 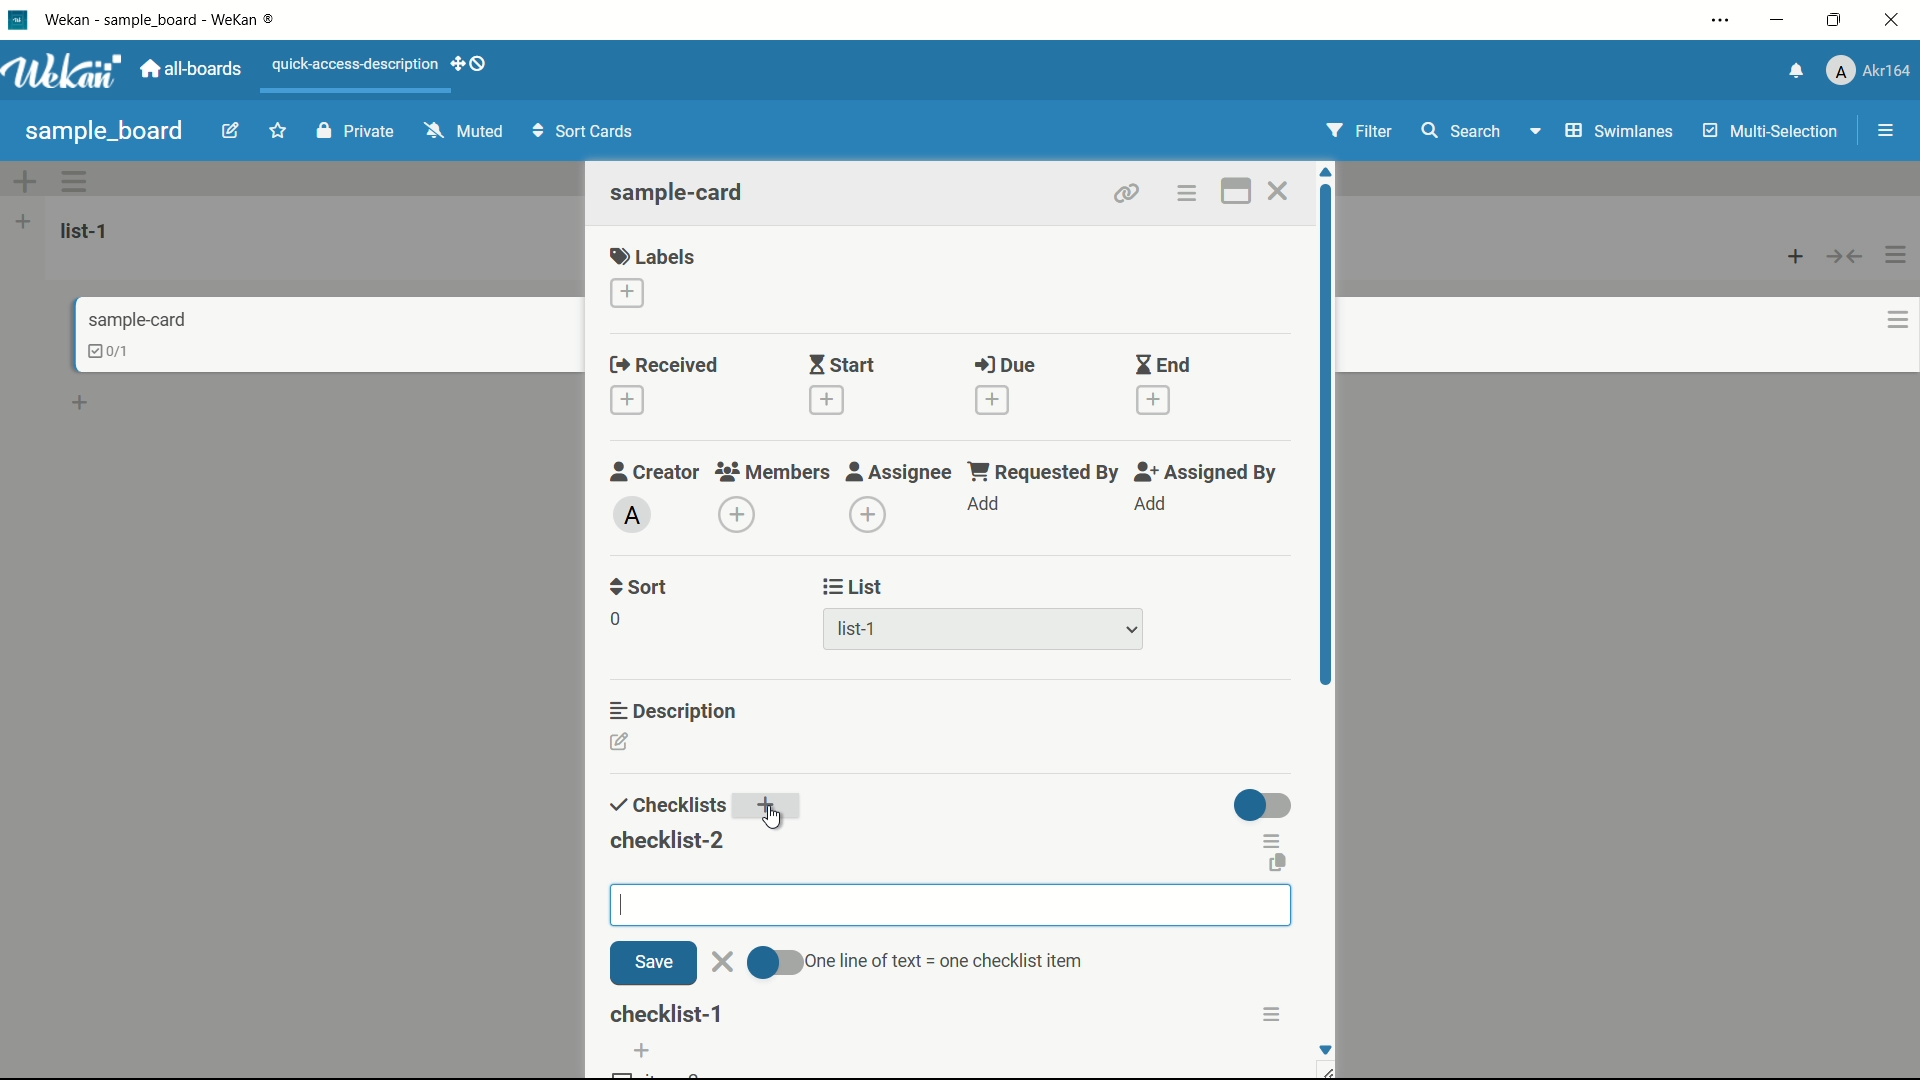 What do you see at coordinates (17, 19) in the screenshot?
I see `app icon` at bounding box center [17, 19].